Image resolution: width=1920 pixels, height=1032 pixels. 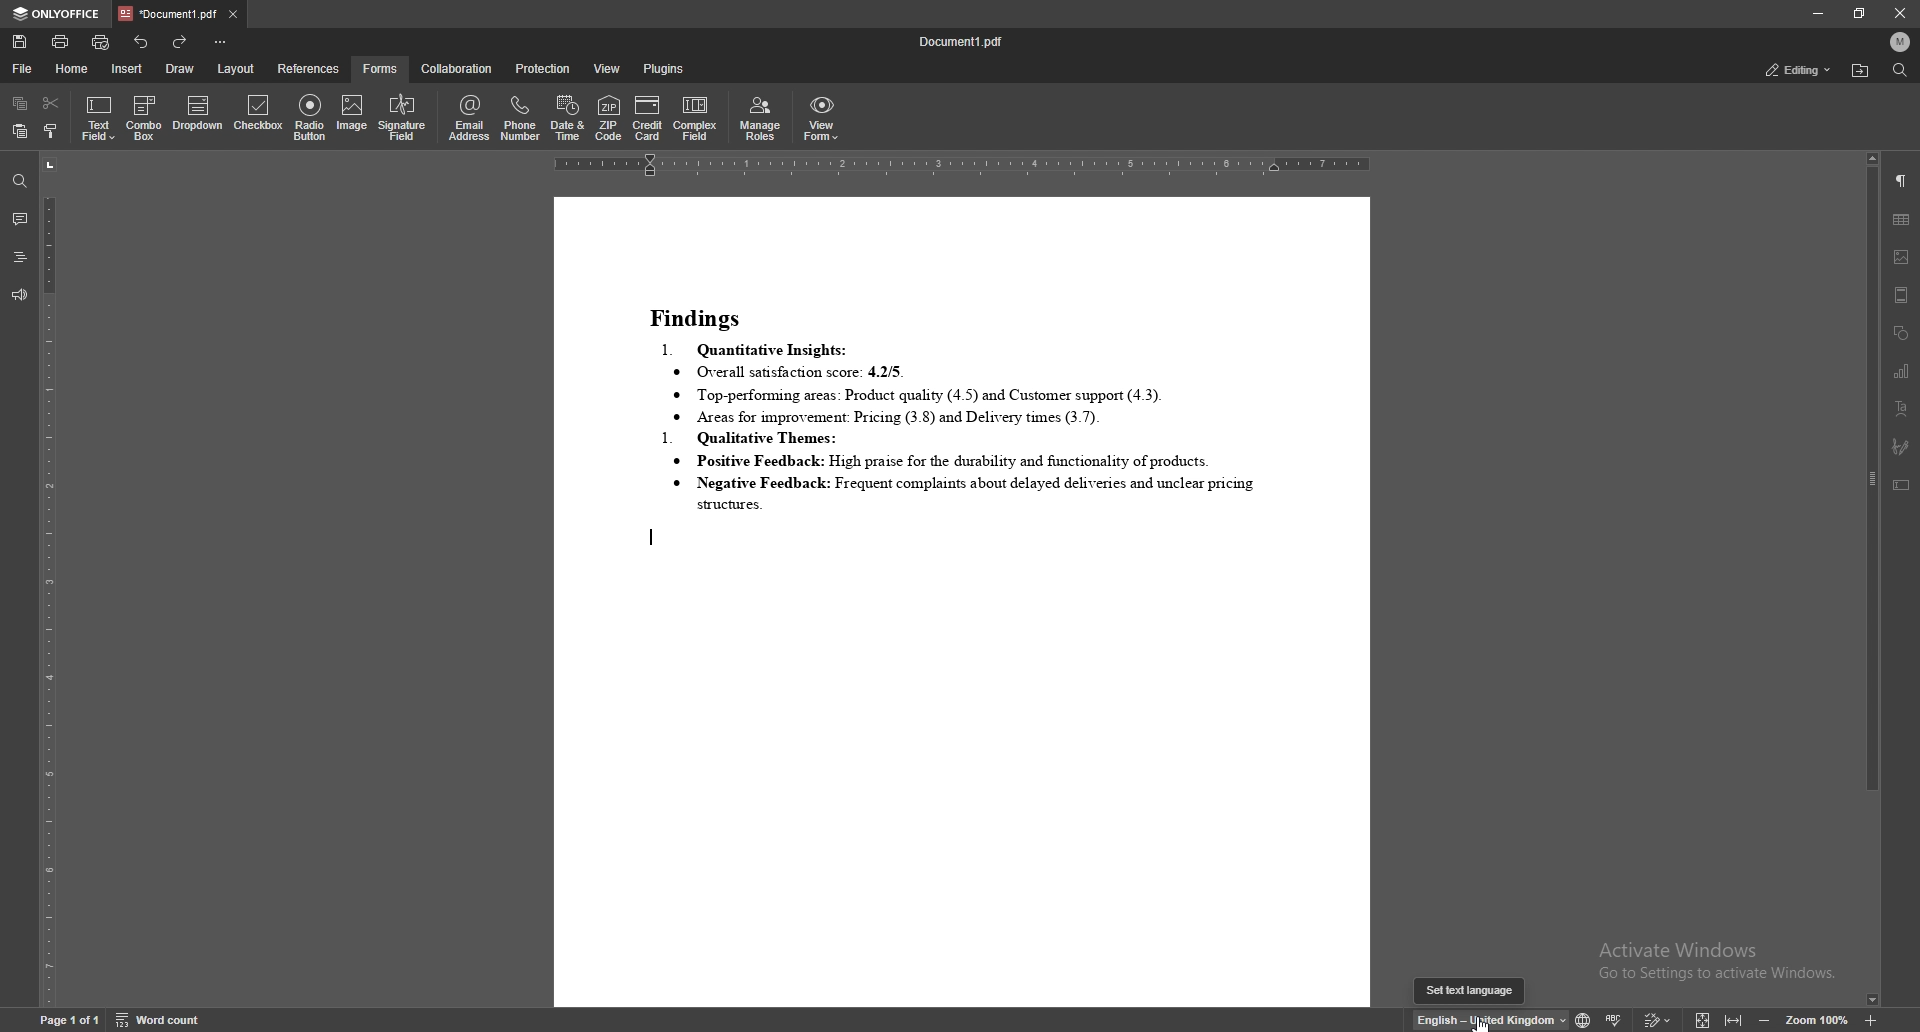 What do you see at coordinates (73, 70) in the screenshot?
I see `home` at bounding box center [73, 70].